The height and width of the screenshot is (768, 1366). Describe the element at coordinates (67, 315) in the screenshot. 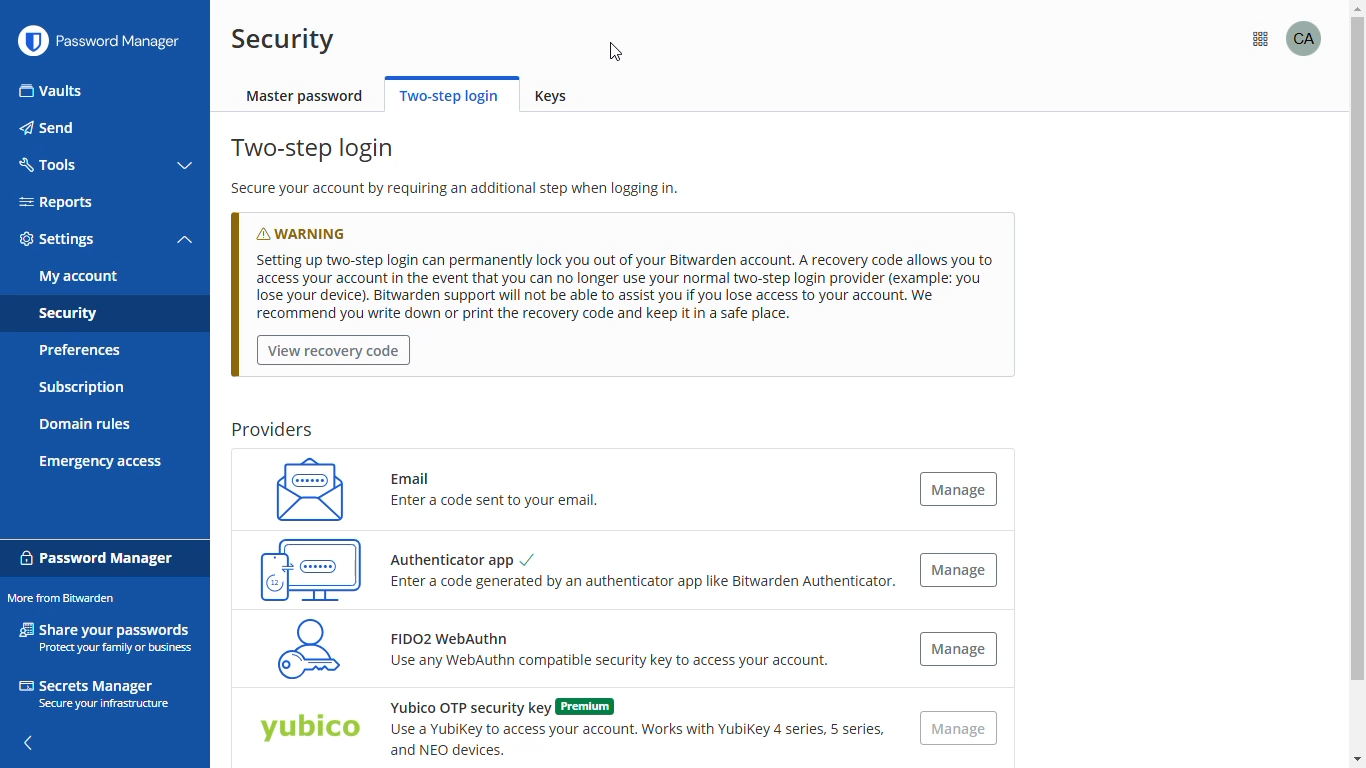

I see `security` at that location.